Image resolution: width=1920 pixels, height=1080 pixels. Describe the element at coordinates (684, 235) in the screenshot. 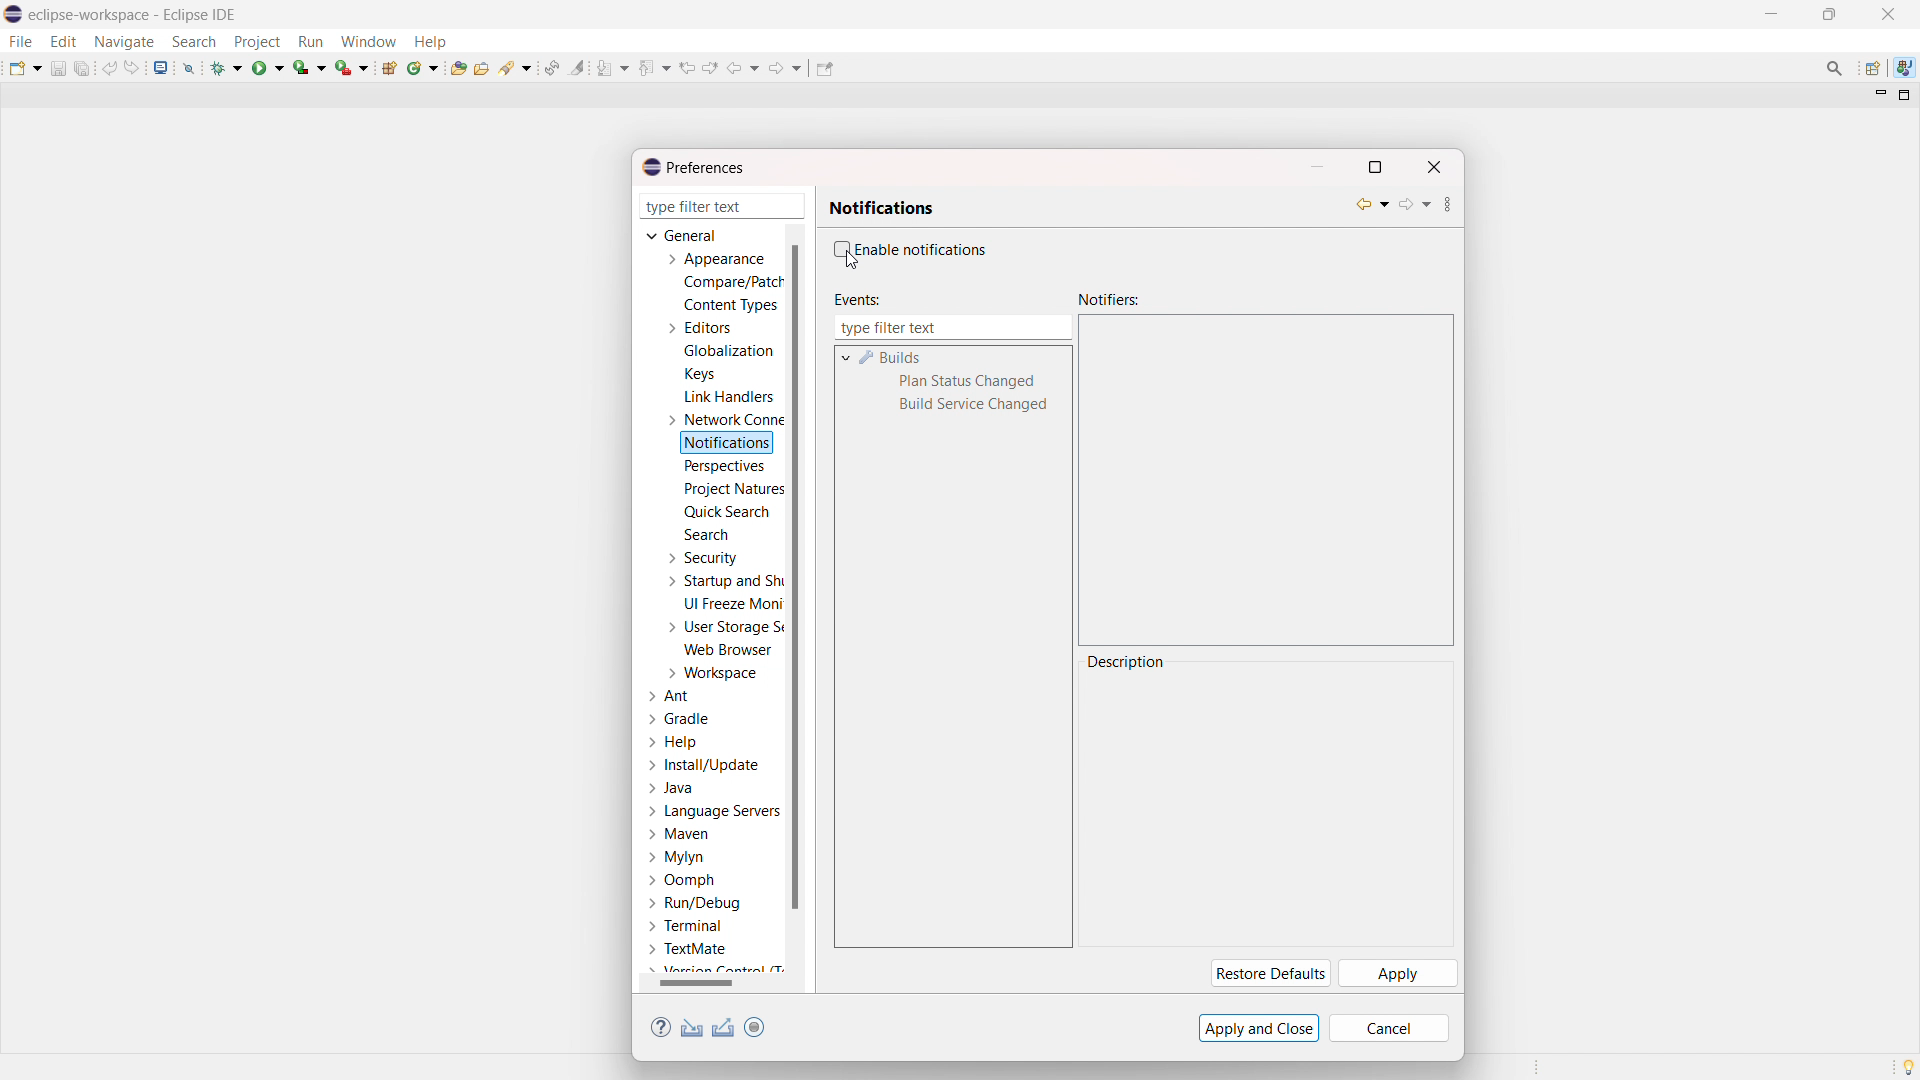

I see `general` at that location.